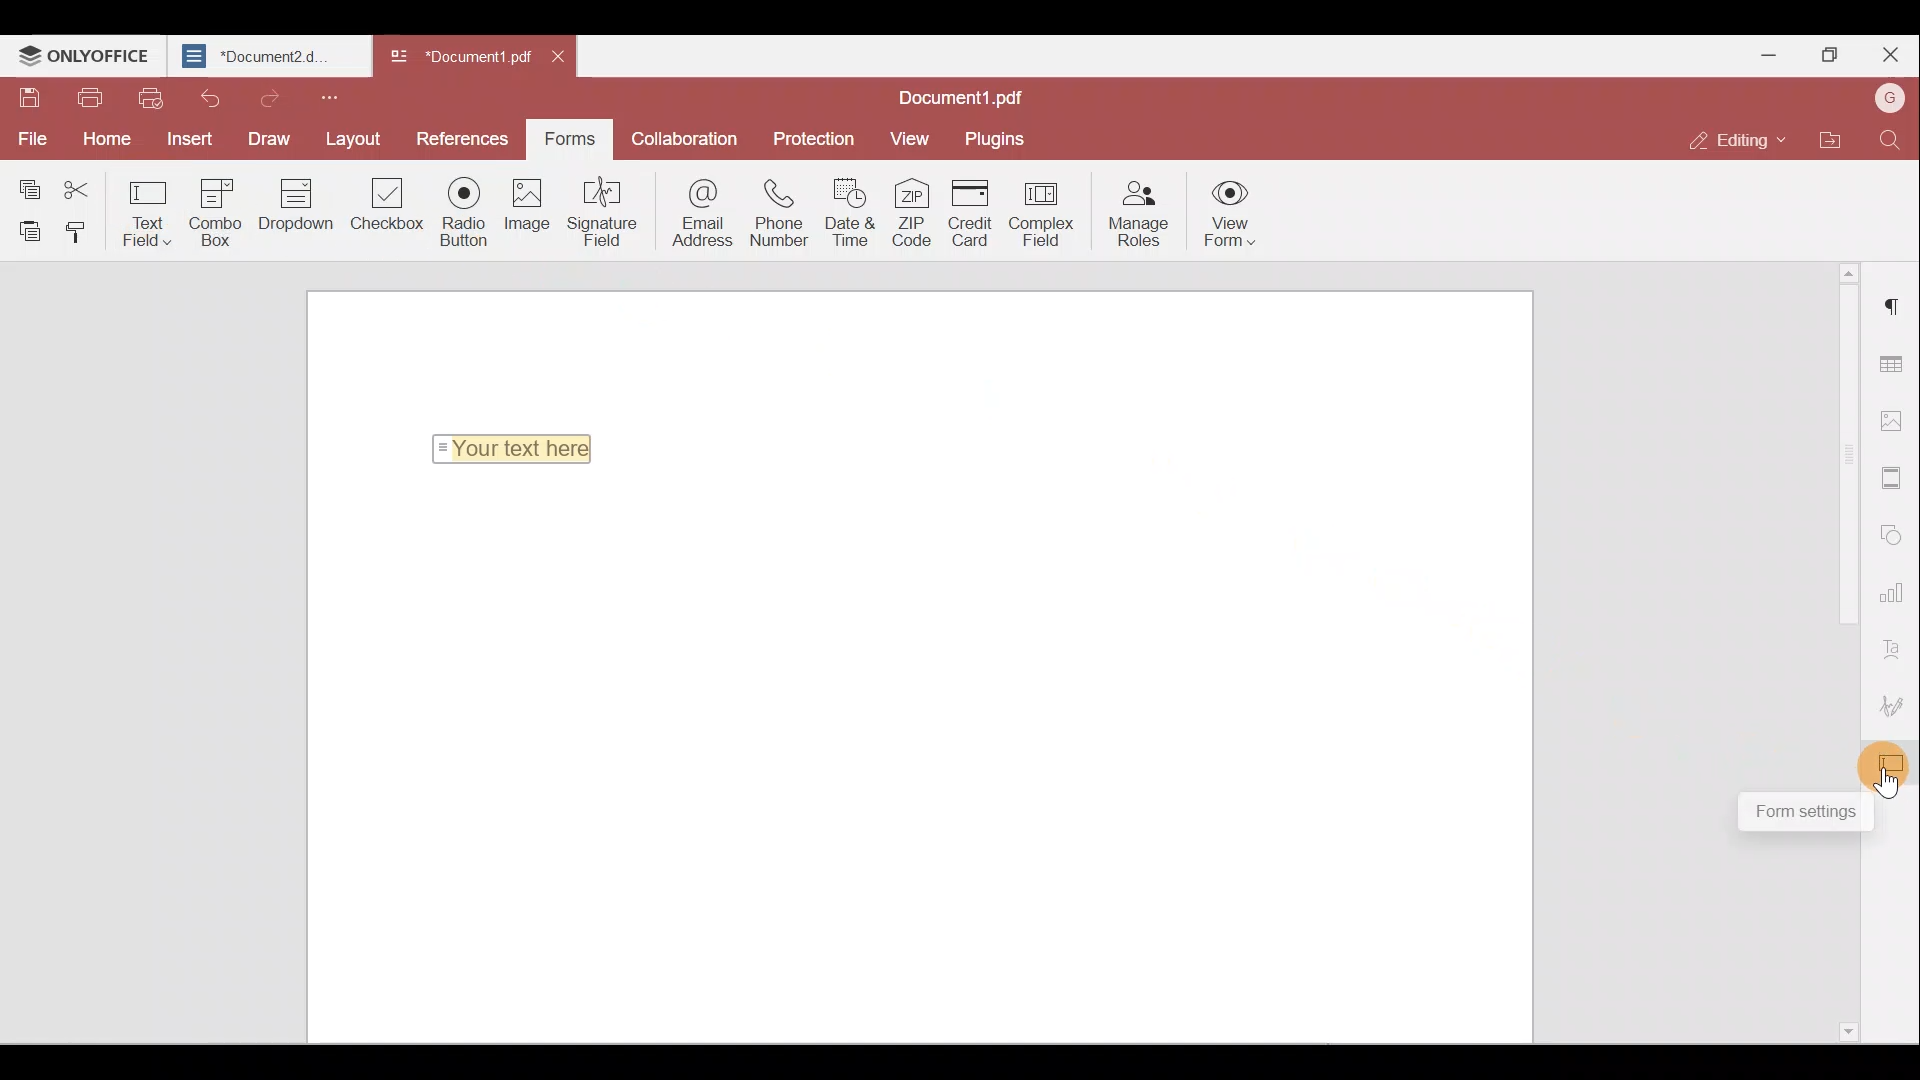 The height and width of the screenshot is (1080, 1920). Describe the element at coordinates (221, 209) in the screenshot. I see `Combo box` at that location.